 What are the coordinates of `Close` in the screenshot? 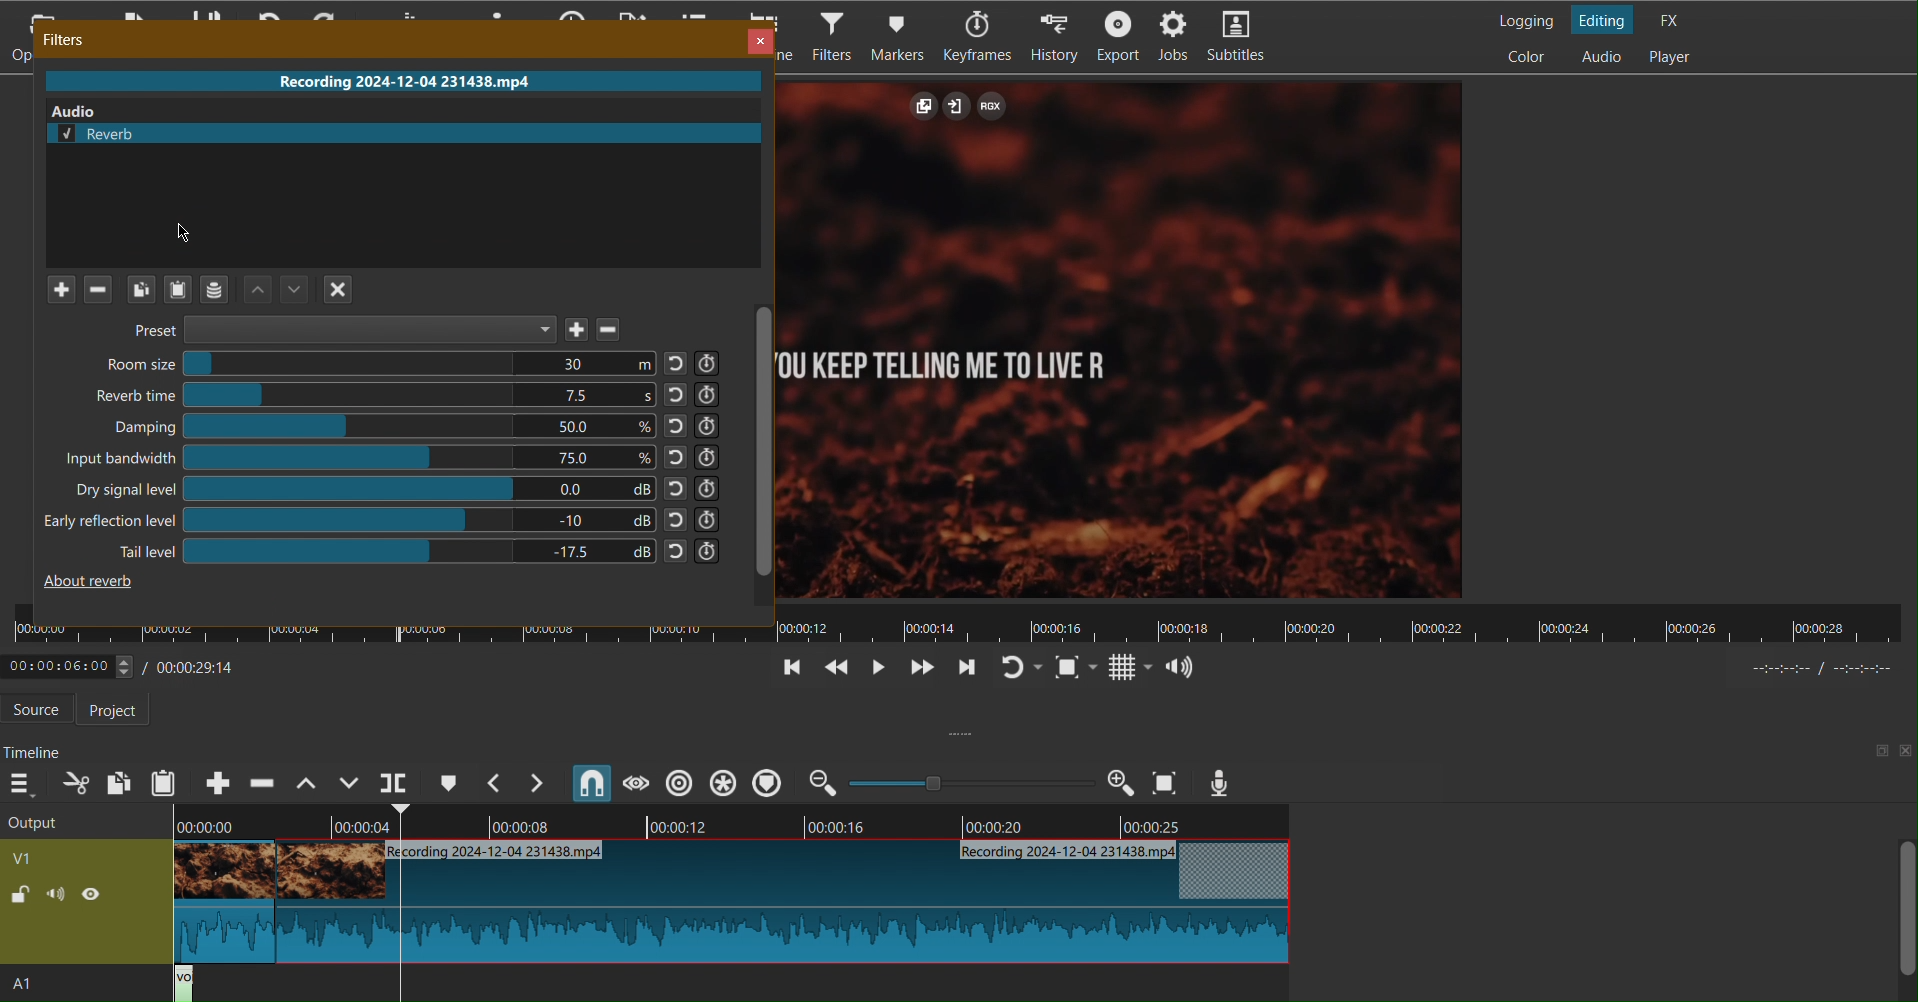 It's located at (756, 38).